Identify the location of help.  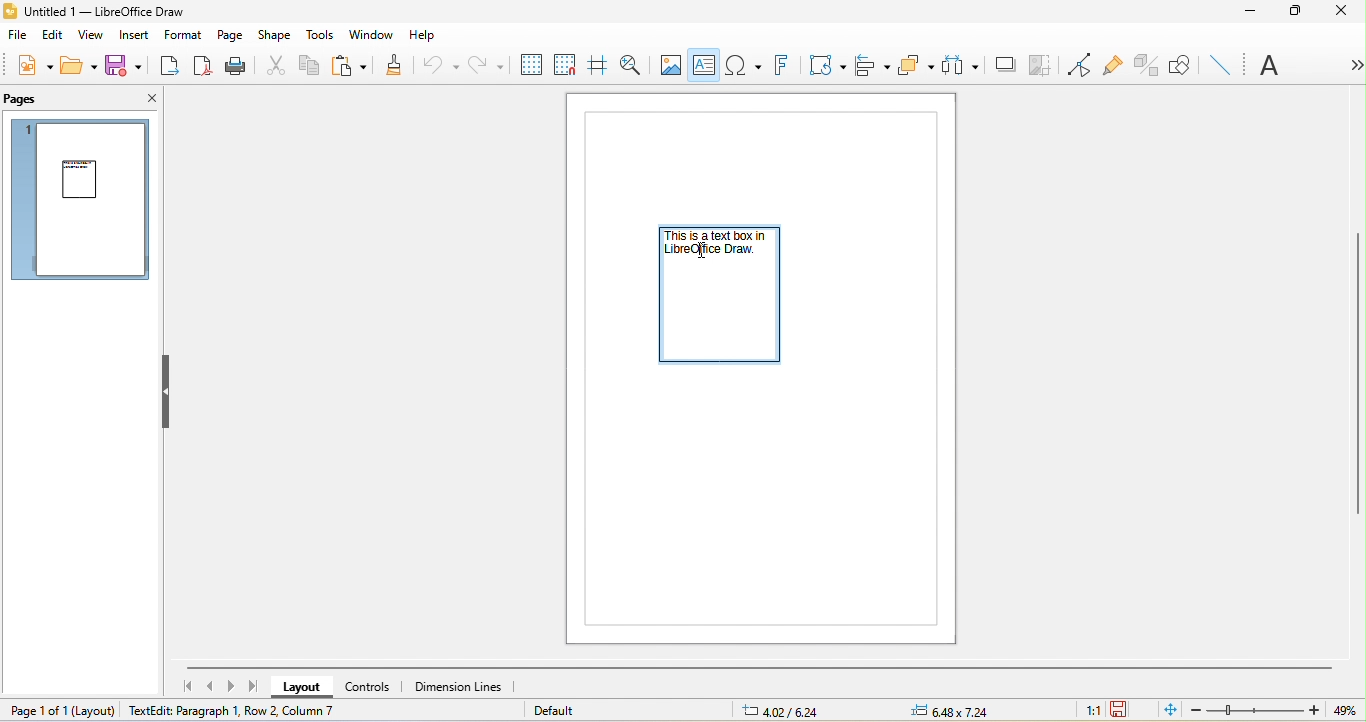
(424, 37).